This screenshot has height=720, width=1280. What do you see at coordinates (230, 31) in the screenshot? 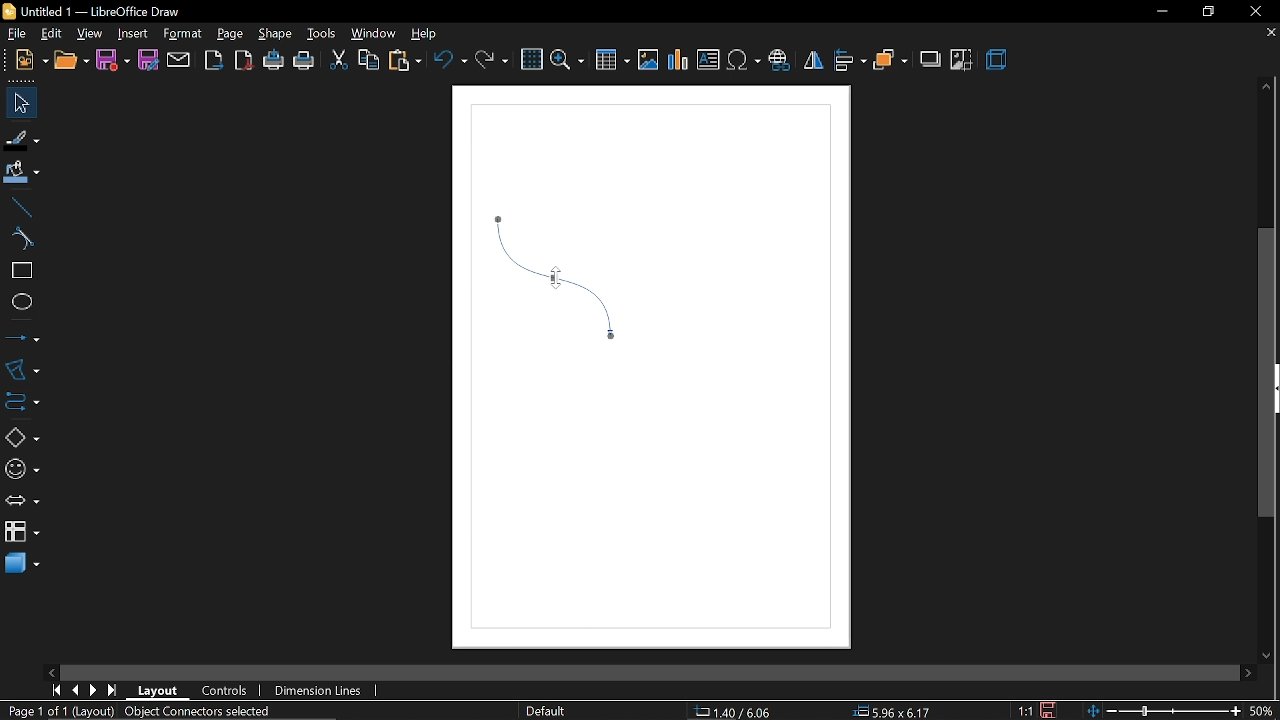
I see `page` at bounding box center [230, 31].